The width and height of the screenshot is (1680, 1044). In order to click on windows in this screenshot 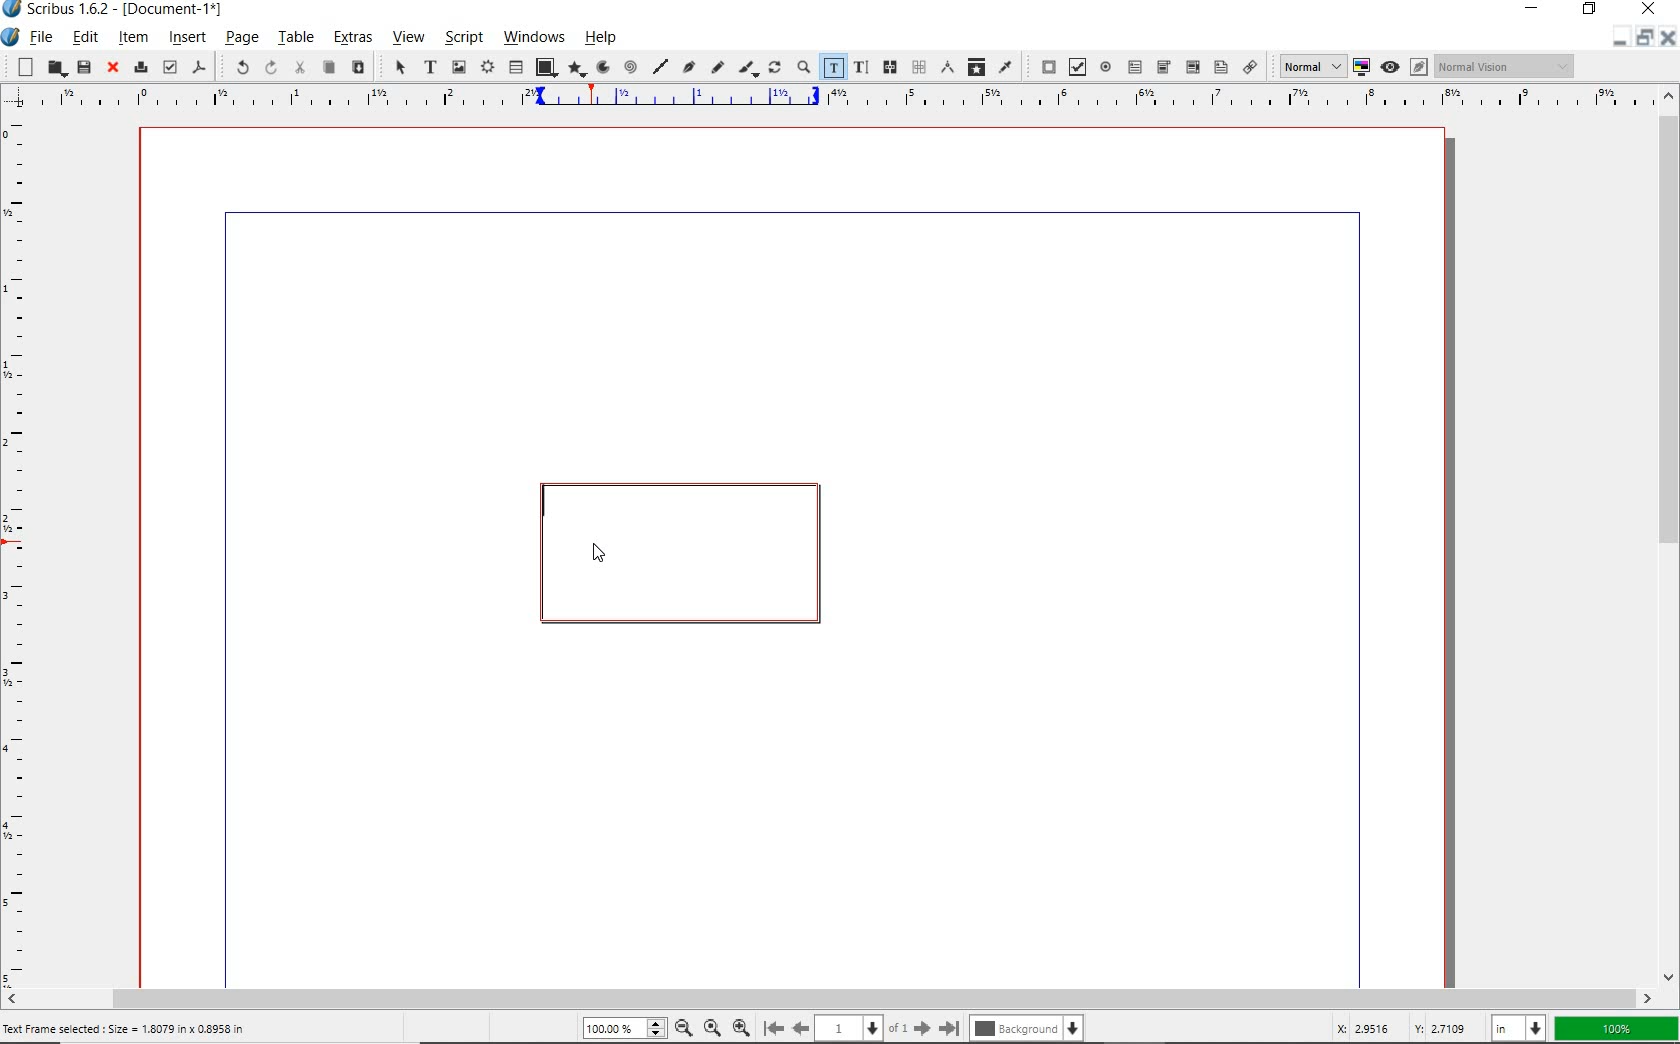, I will do `click(536, 38)`.